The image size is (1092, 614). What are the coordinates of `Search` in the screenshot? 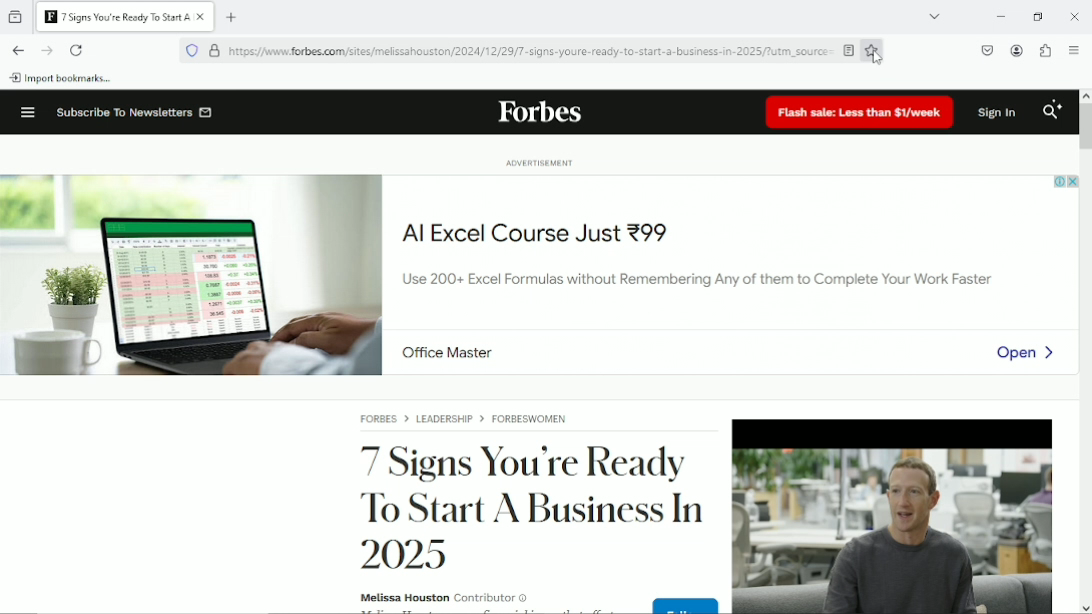 It's located at (1054, 111).